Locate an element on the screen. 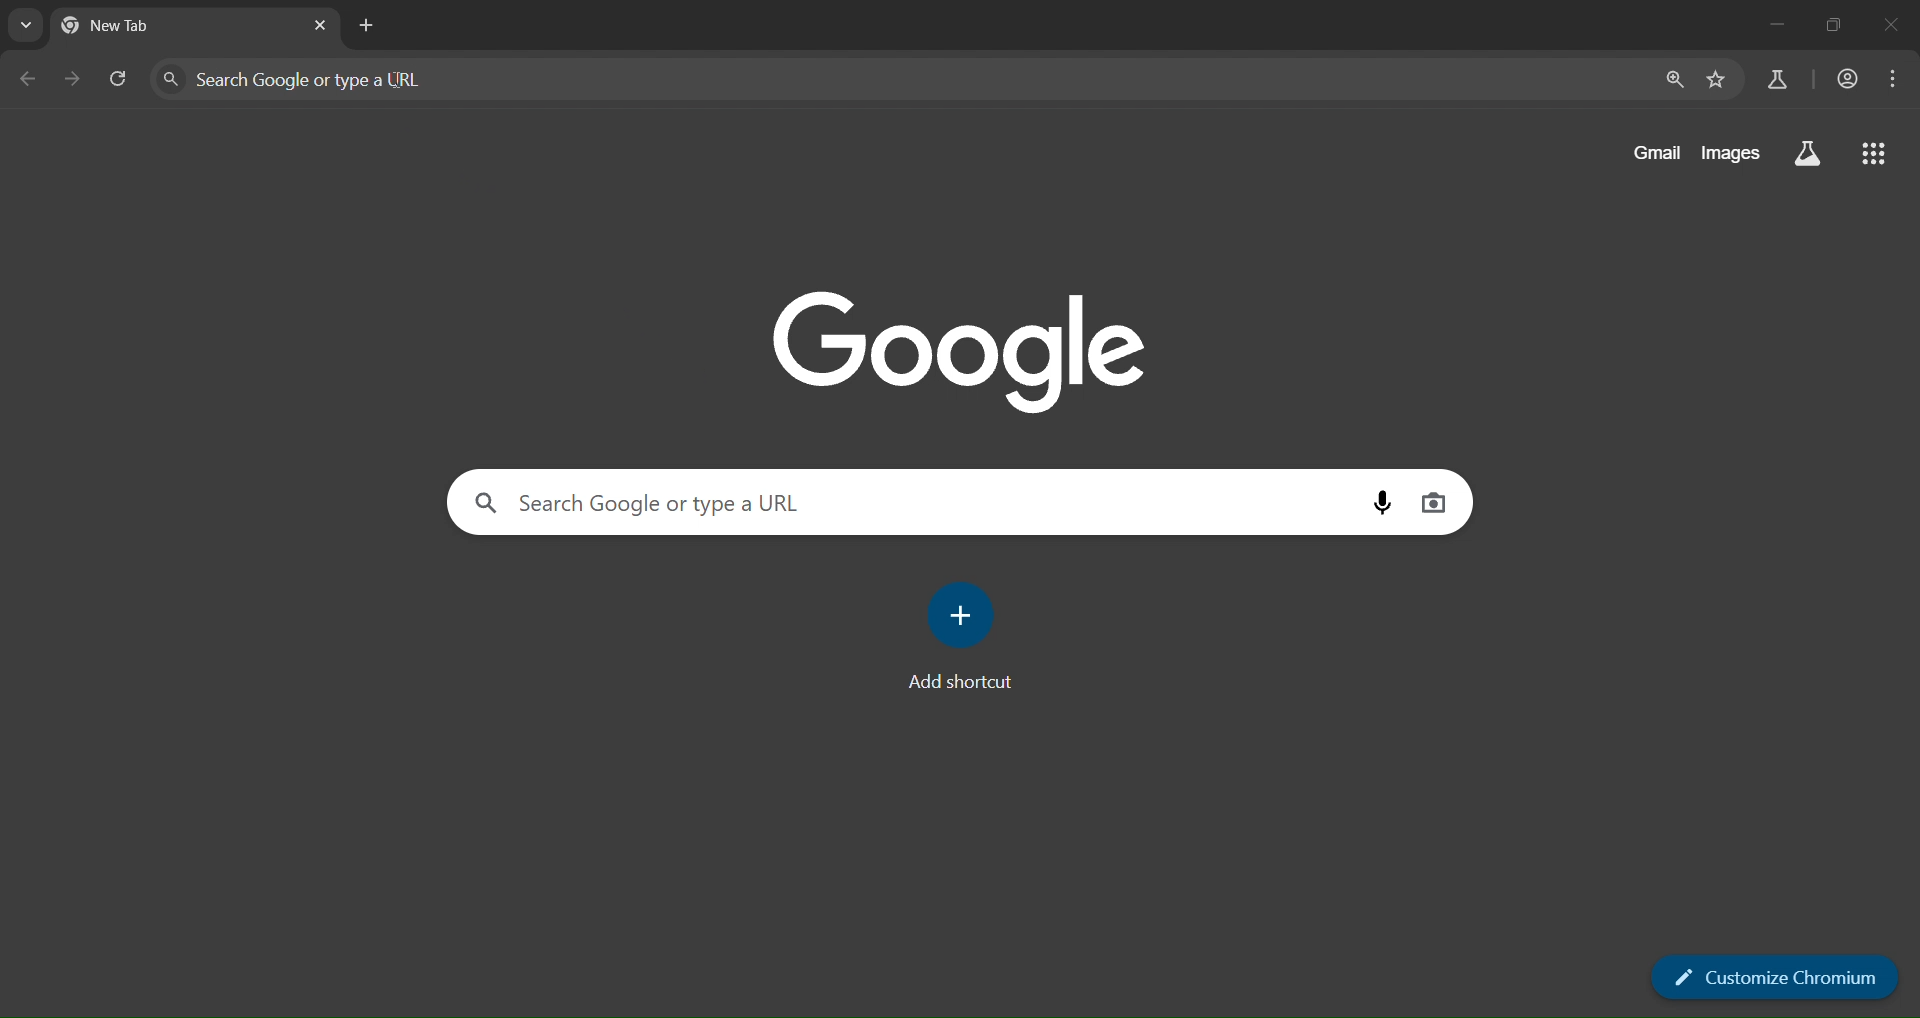 Image resolution: width=1920 pixels, height=1018 pixels. google apps is located at coordinates (1874, 156).